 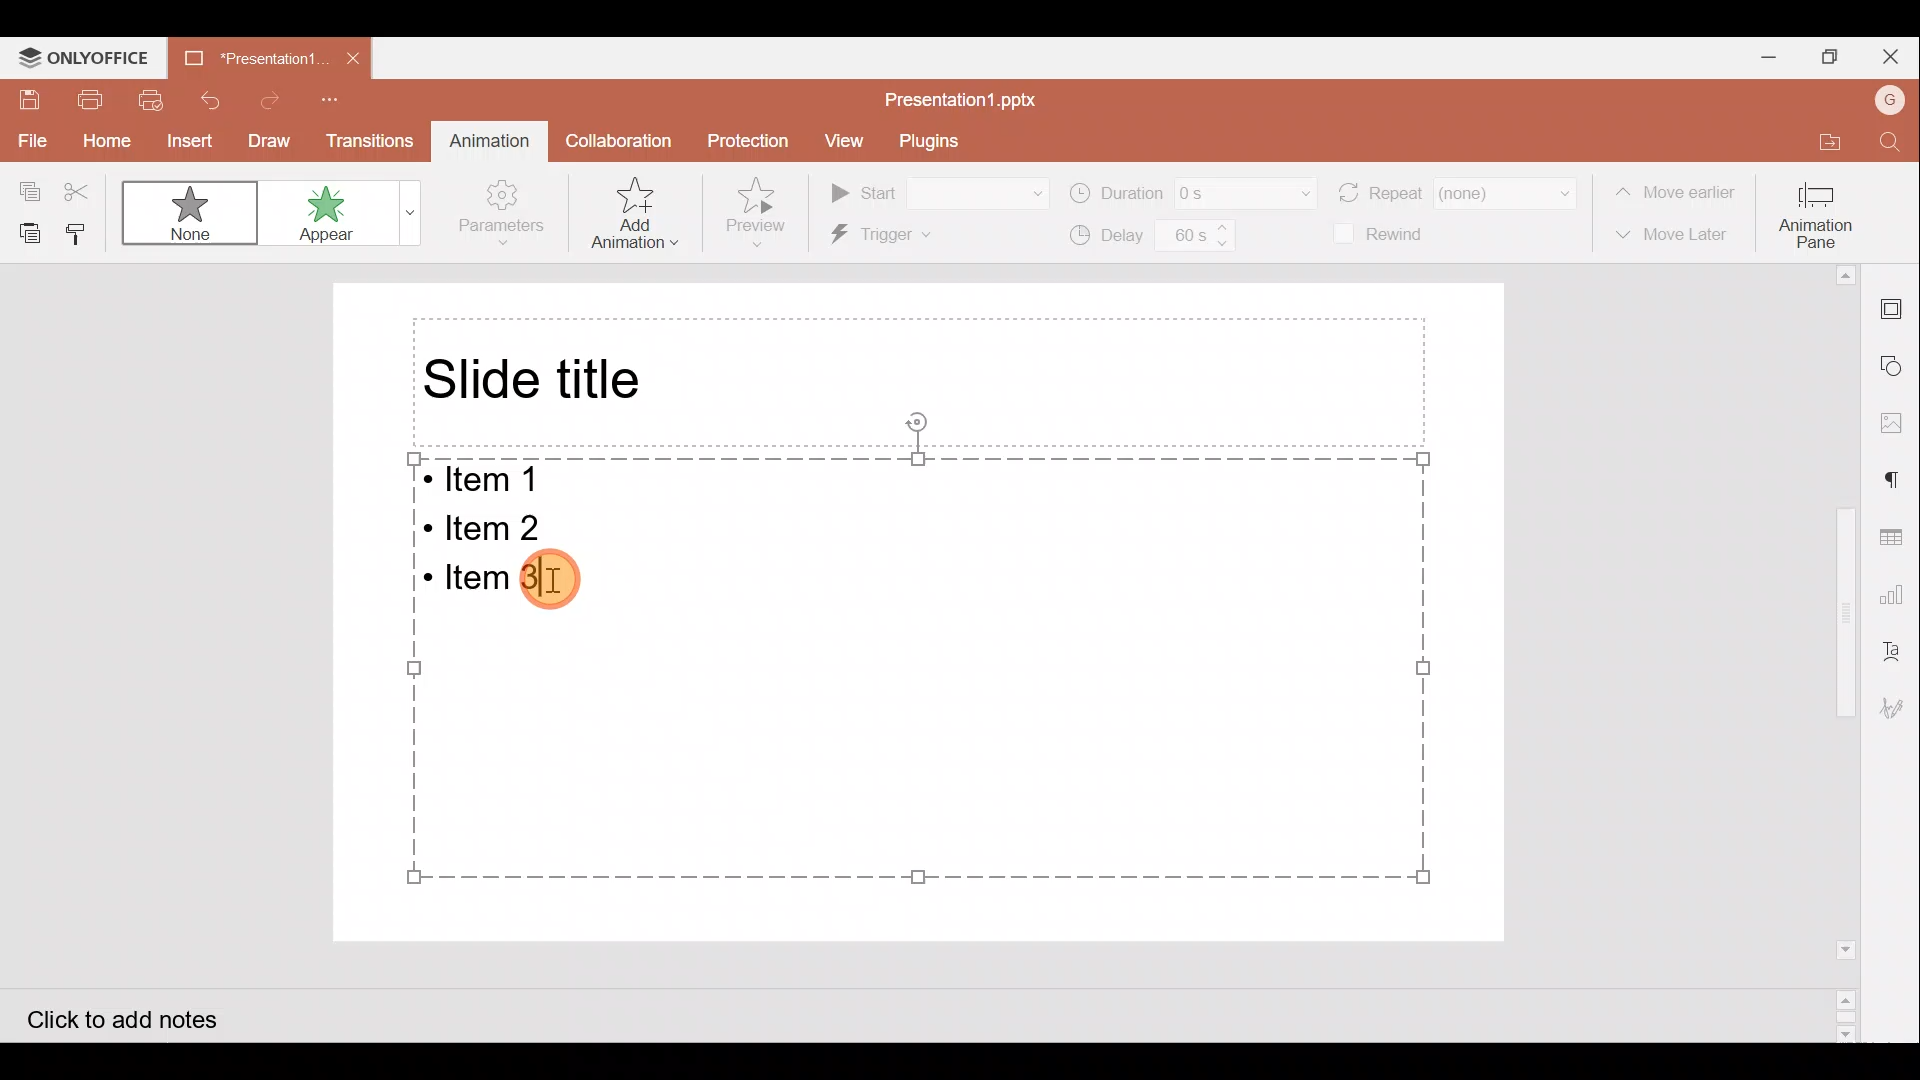 I want to click on Shapes settings, so click(x=1897, y=363).